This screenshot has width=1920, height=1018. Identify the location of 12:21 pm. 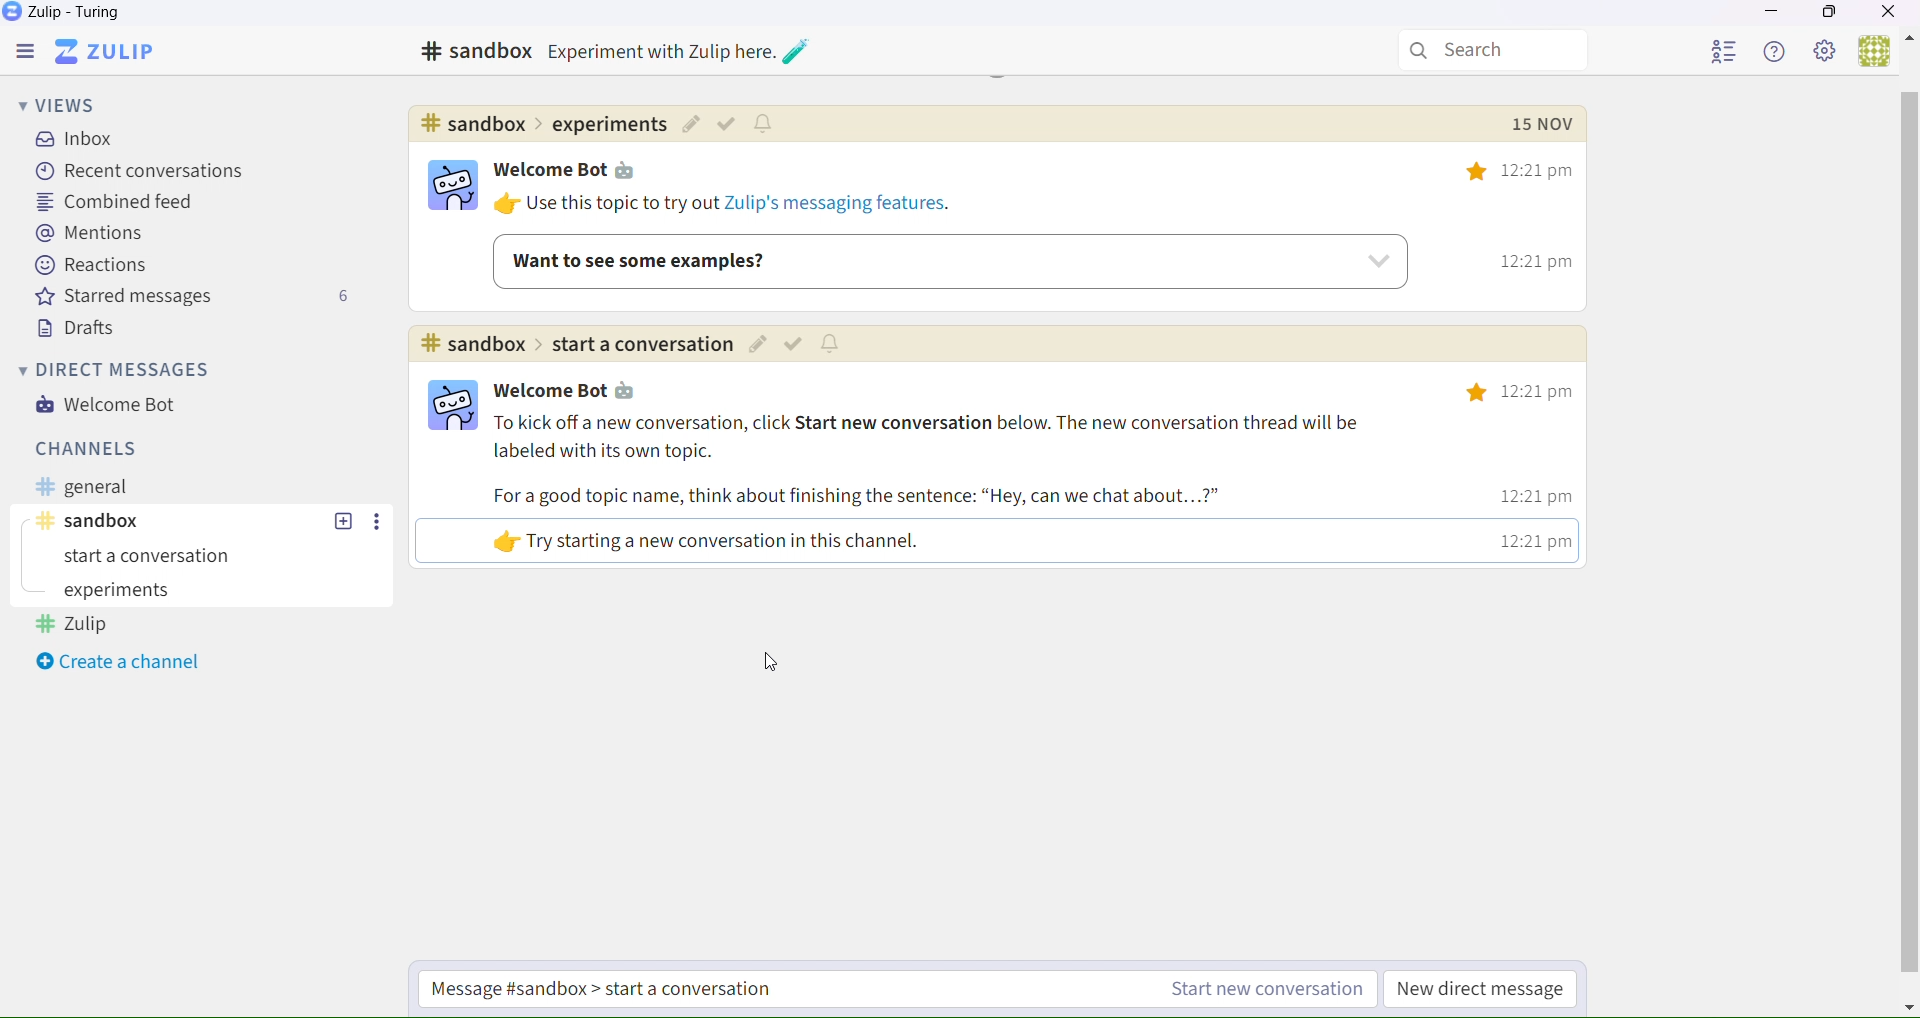
(1522, 265).